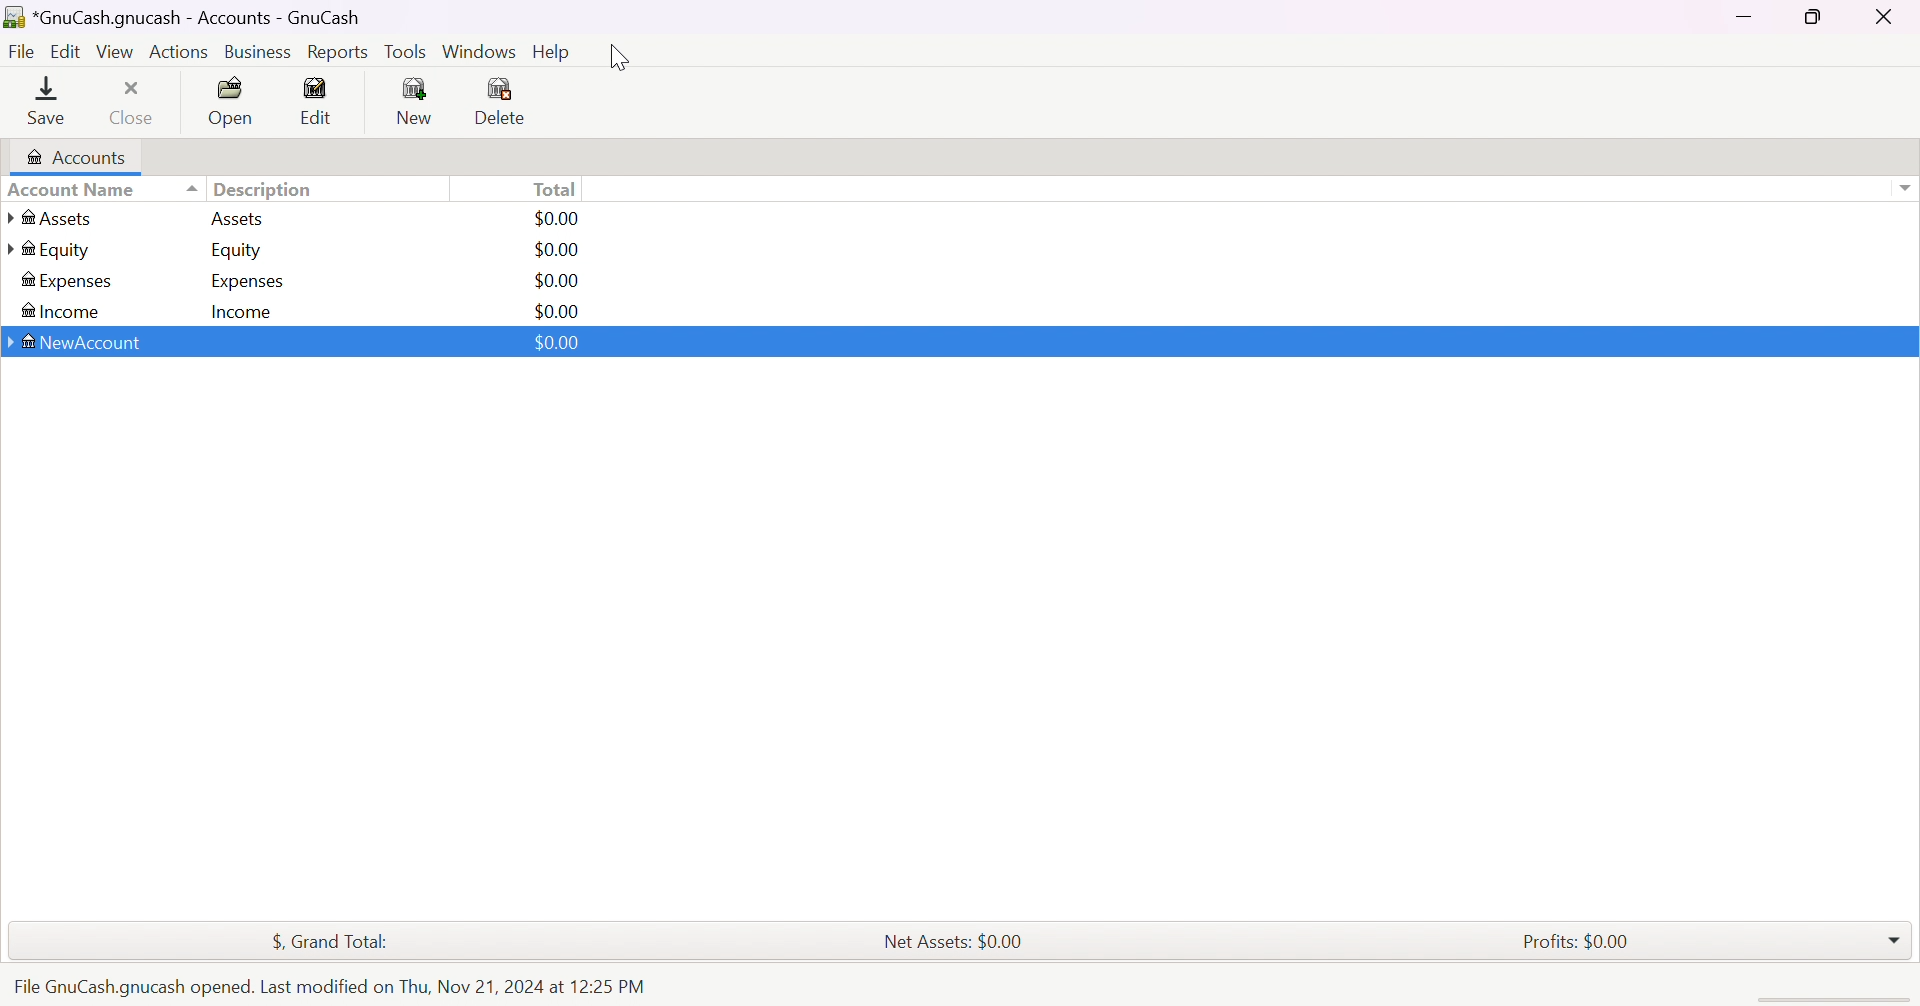 The image size is (1920, 1006). Describe the element at coordinates (80, 157) in the screenshot. I see `Accounts` at that location.